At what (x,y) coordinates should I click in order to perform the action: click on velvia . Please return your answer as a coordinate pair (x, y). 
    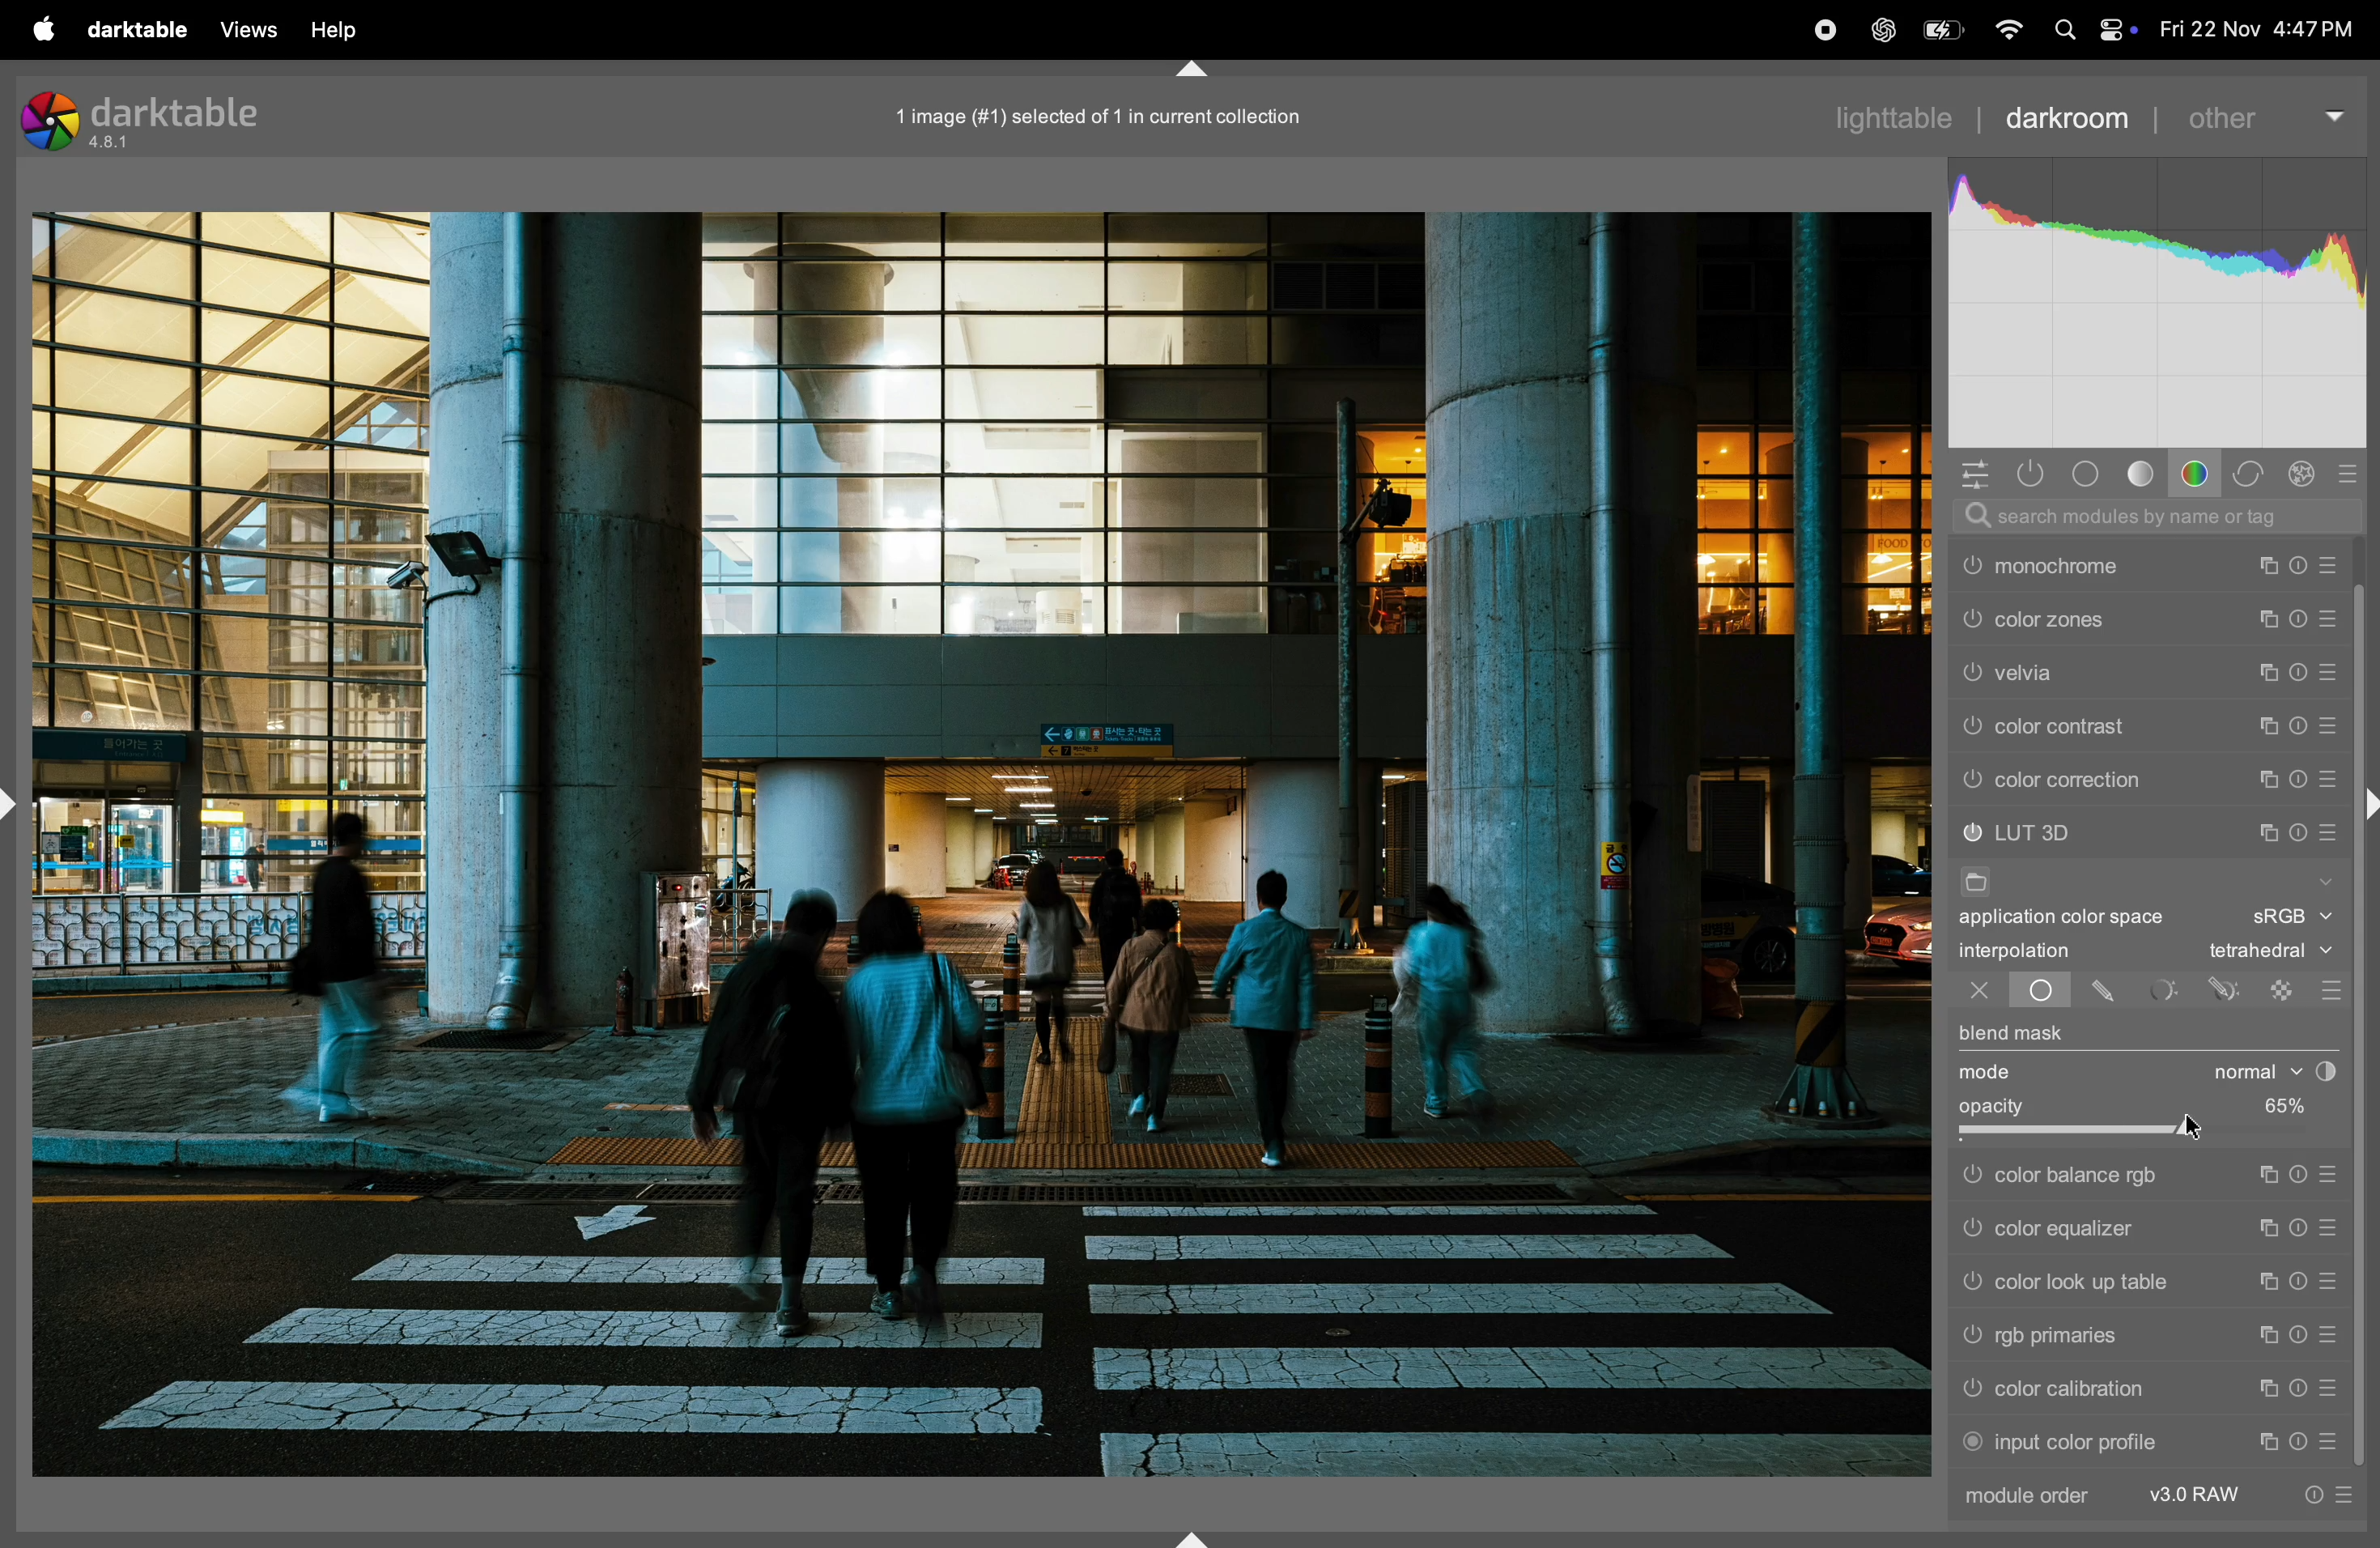
    Looking at the image, I should click on (2119, 720).